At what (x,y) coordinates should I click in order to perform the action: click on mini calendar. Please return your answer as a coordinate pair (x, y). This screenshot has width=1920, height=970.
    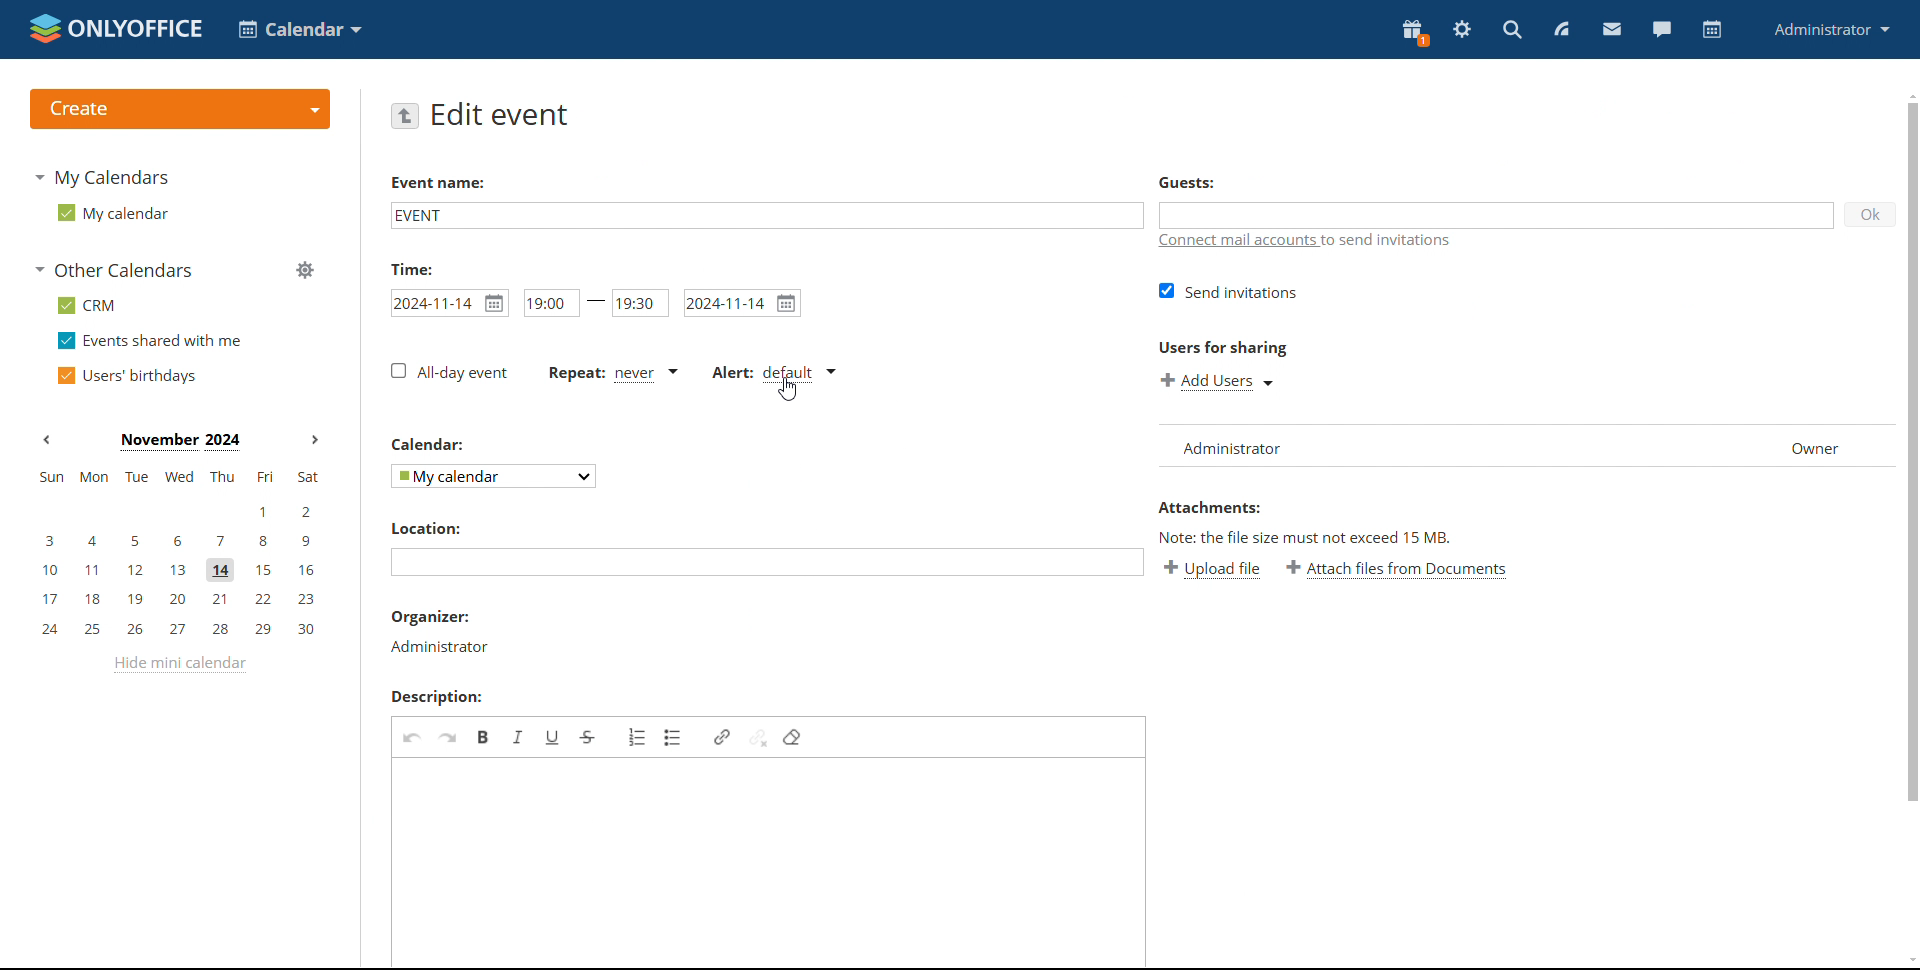
    Looking at the image, I should click on (179, 554).